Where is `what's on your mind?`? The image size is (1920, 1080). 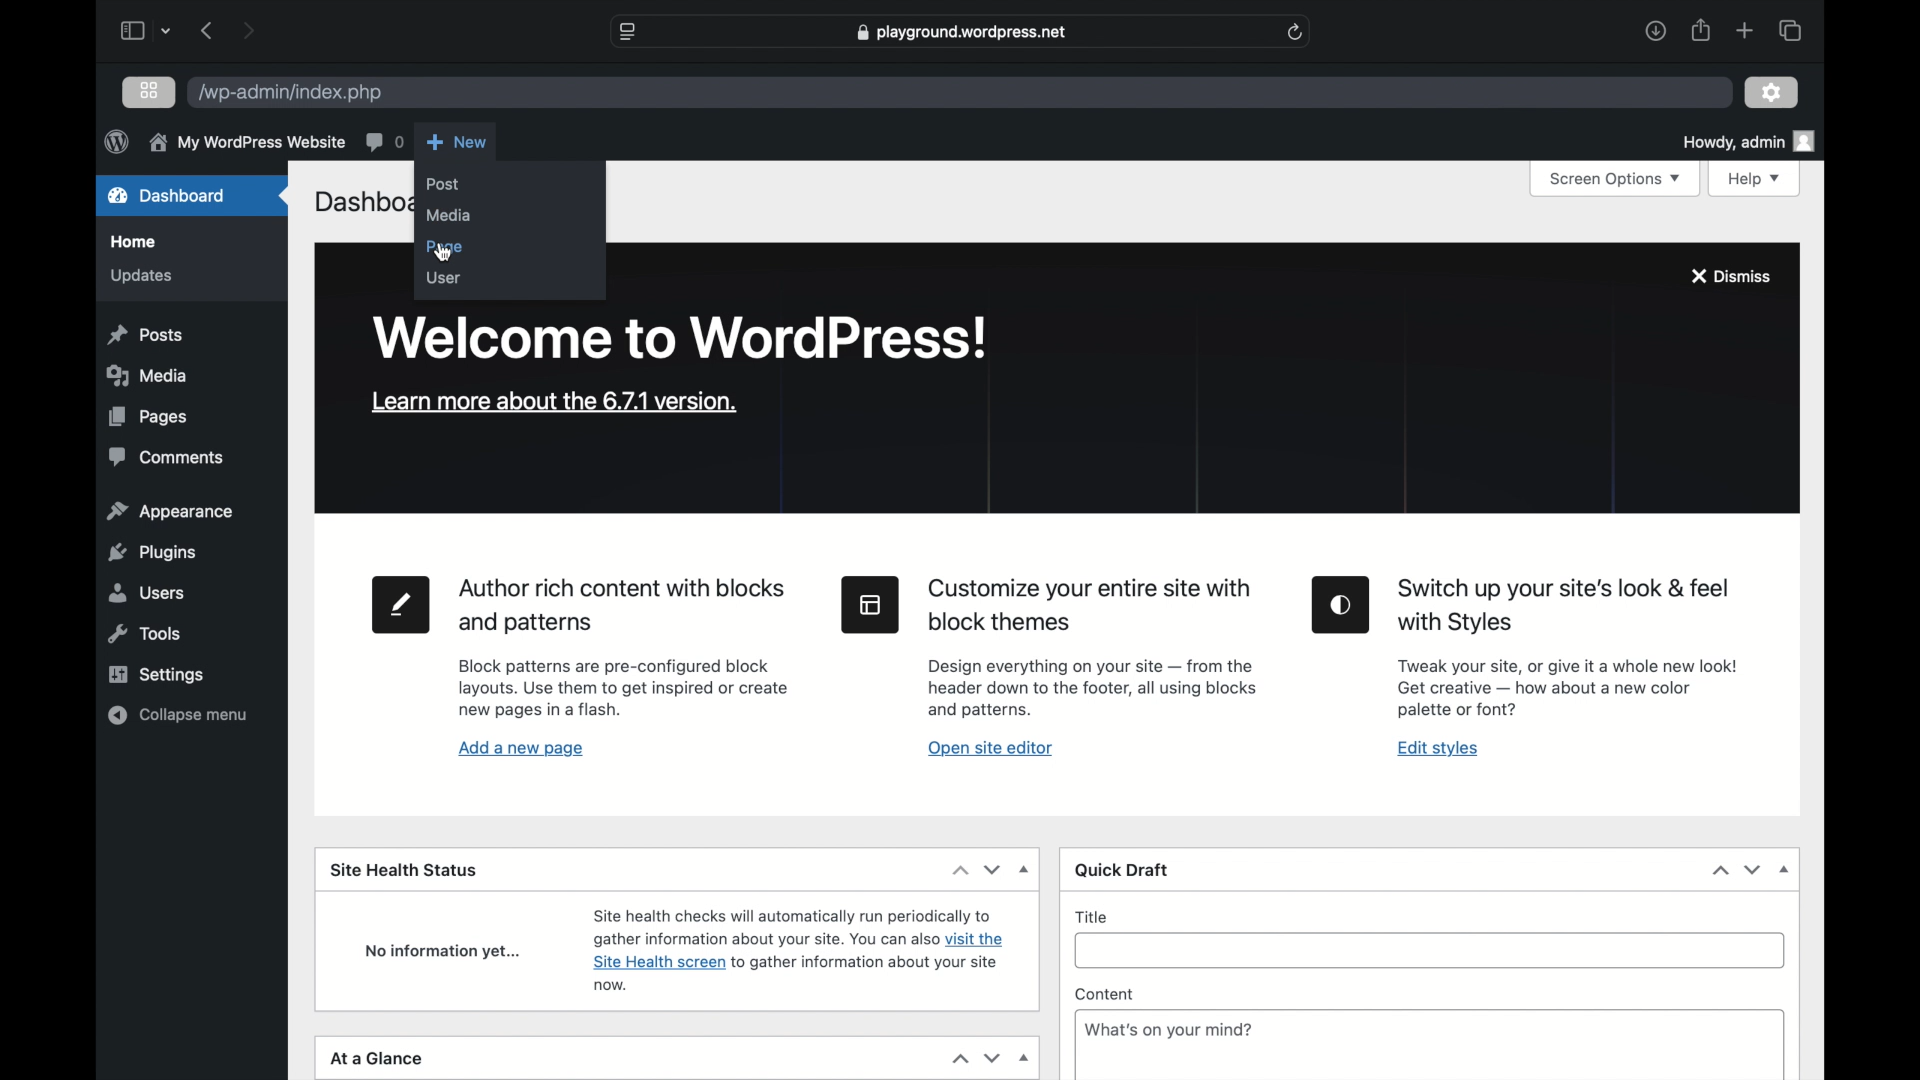 what's on your mind? is located at coordinates (1168, 1029).